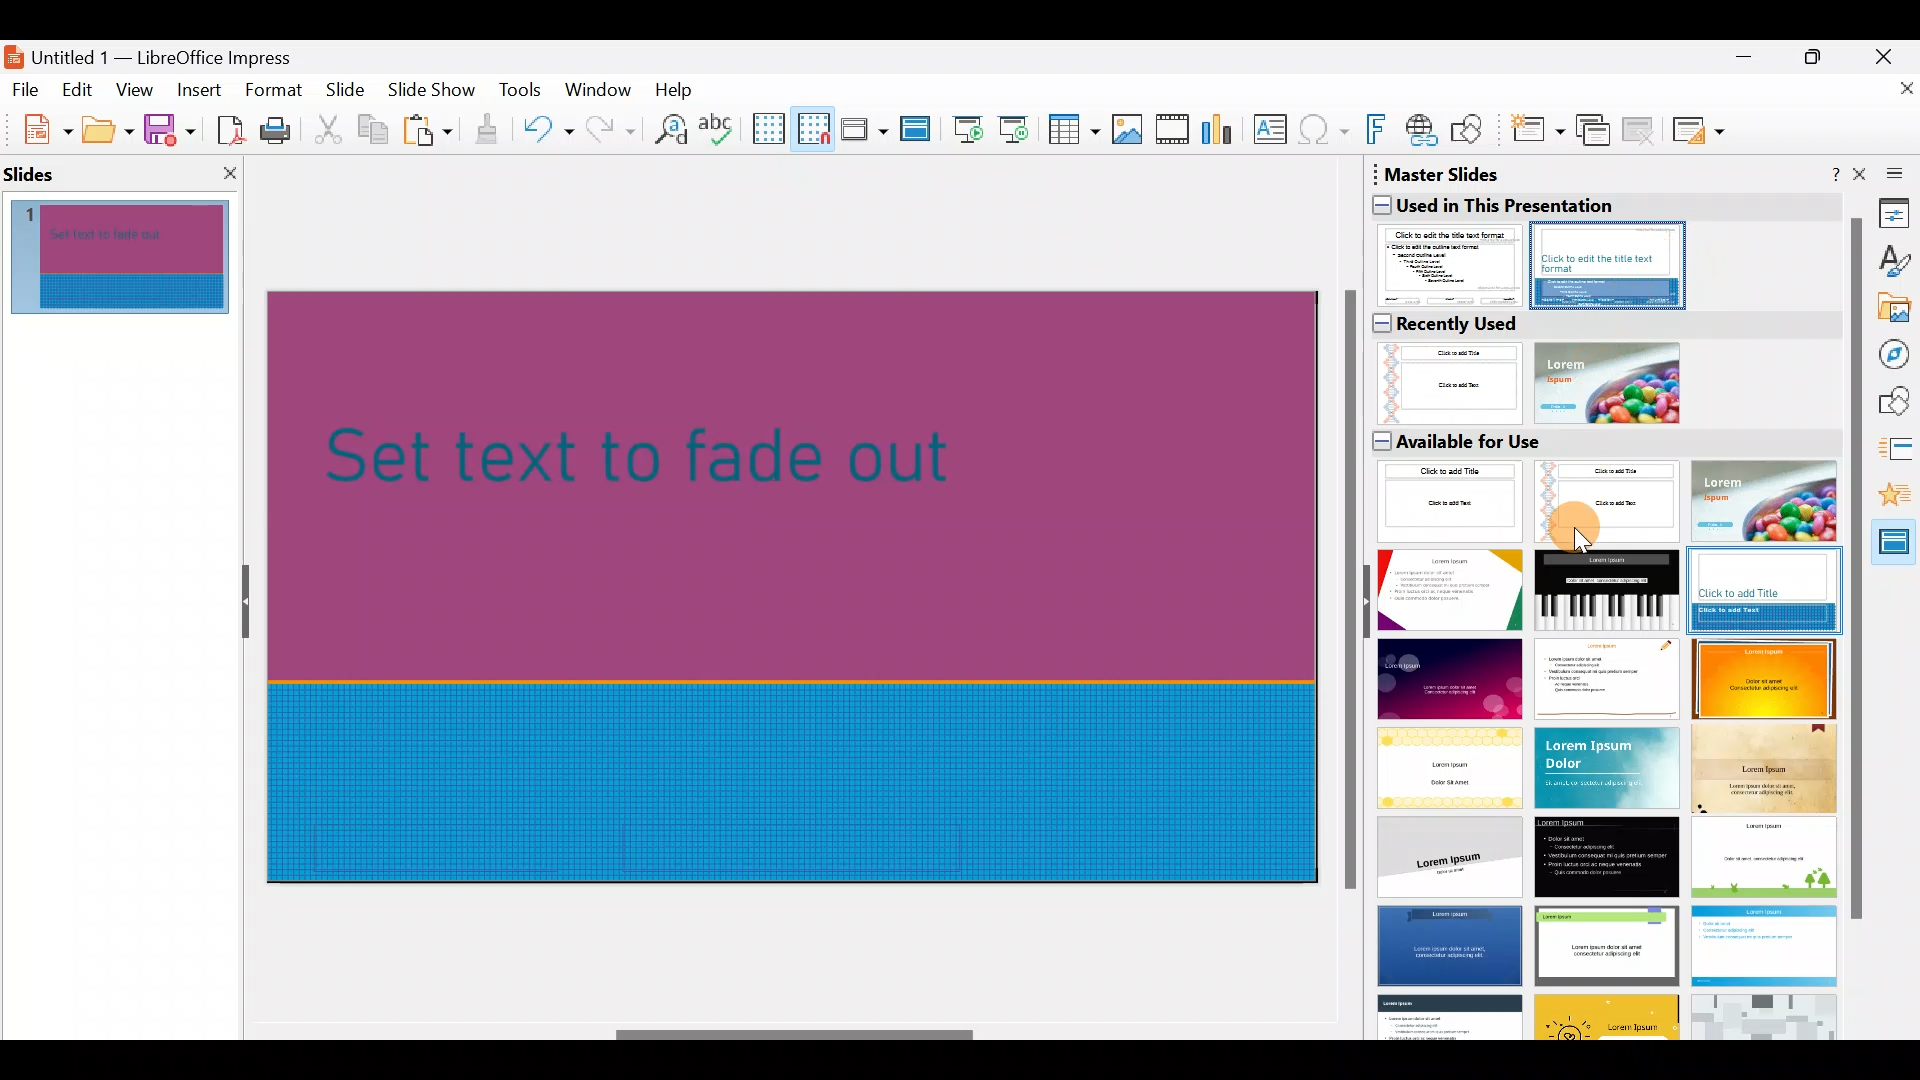 The image size is (1920, 1080). I want to click on Window, so click(603, 88).